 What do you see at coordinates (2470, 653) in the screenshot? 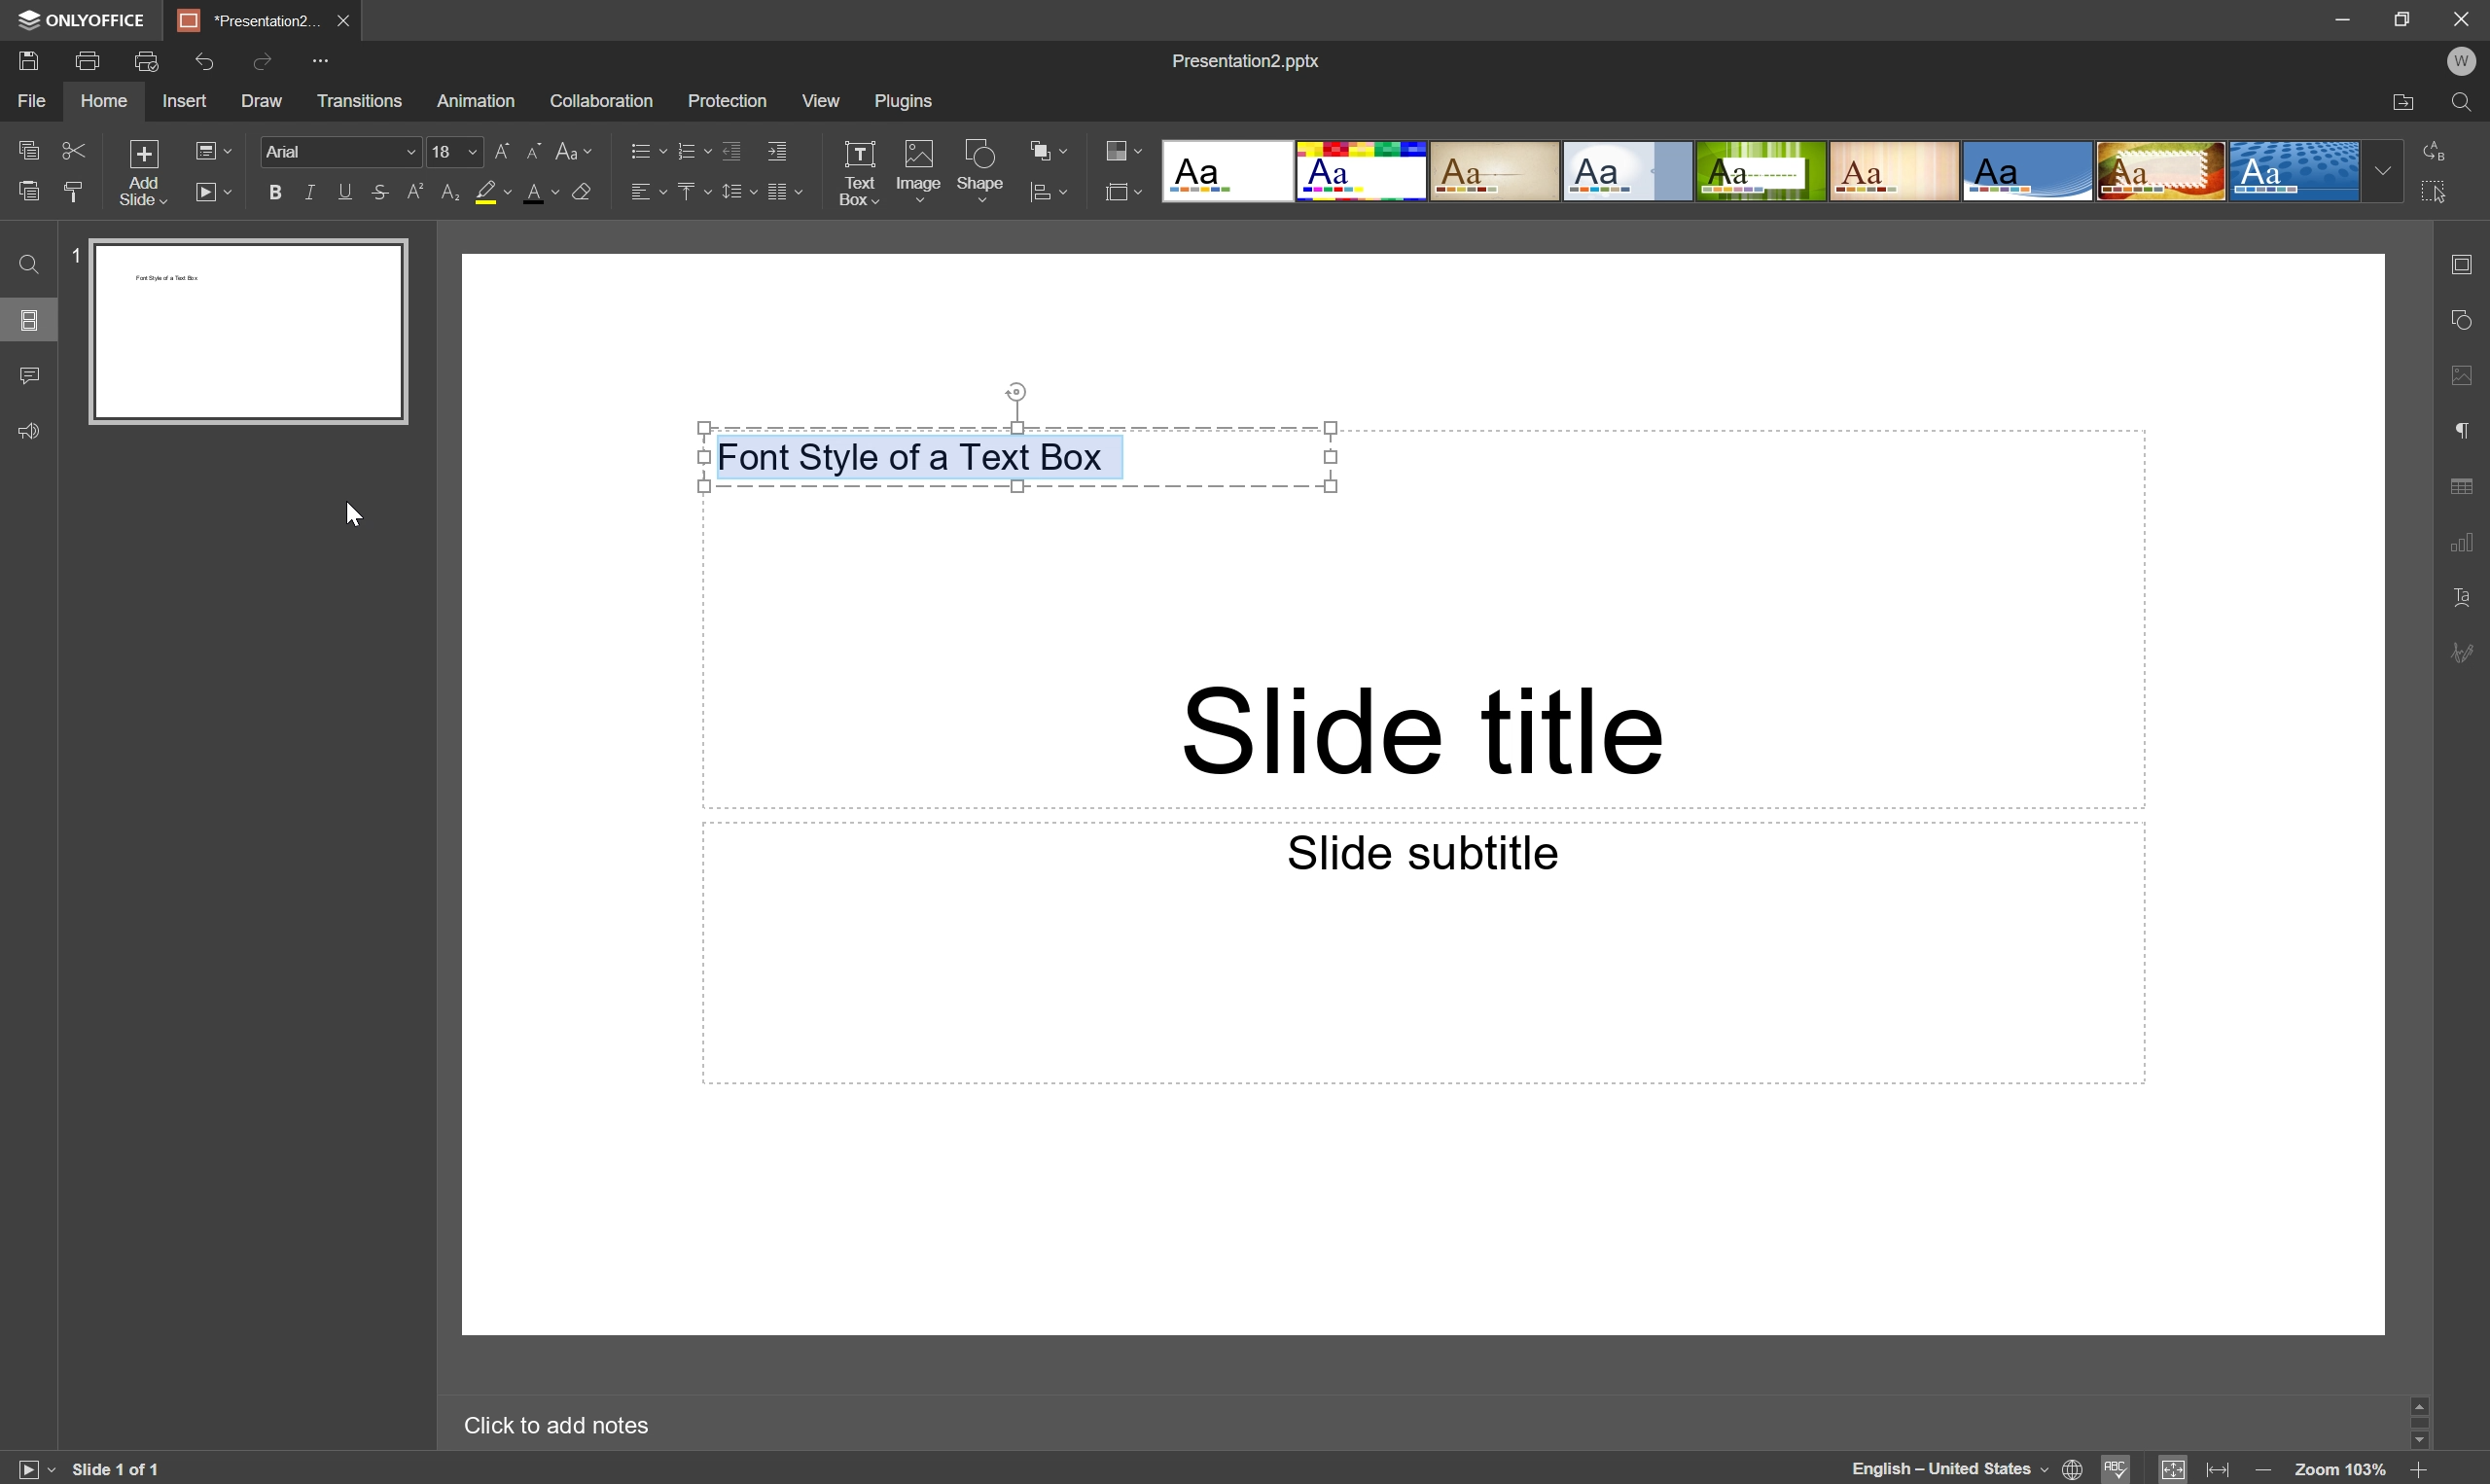
I see `Signature settings` at bounding box center [2470, 653].